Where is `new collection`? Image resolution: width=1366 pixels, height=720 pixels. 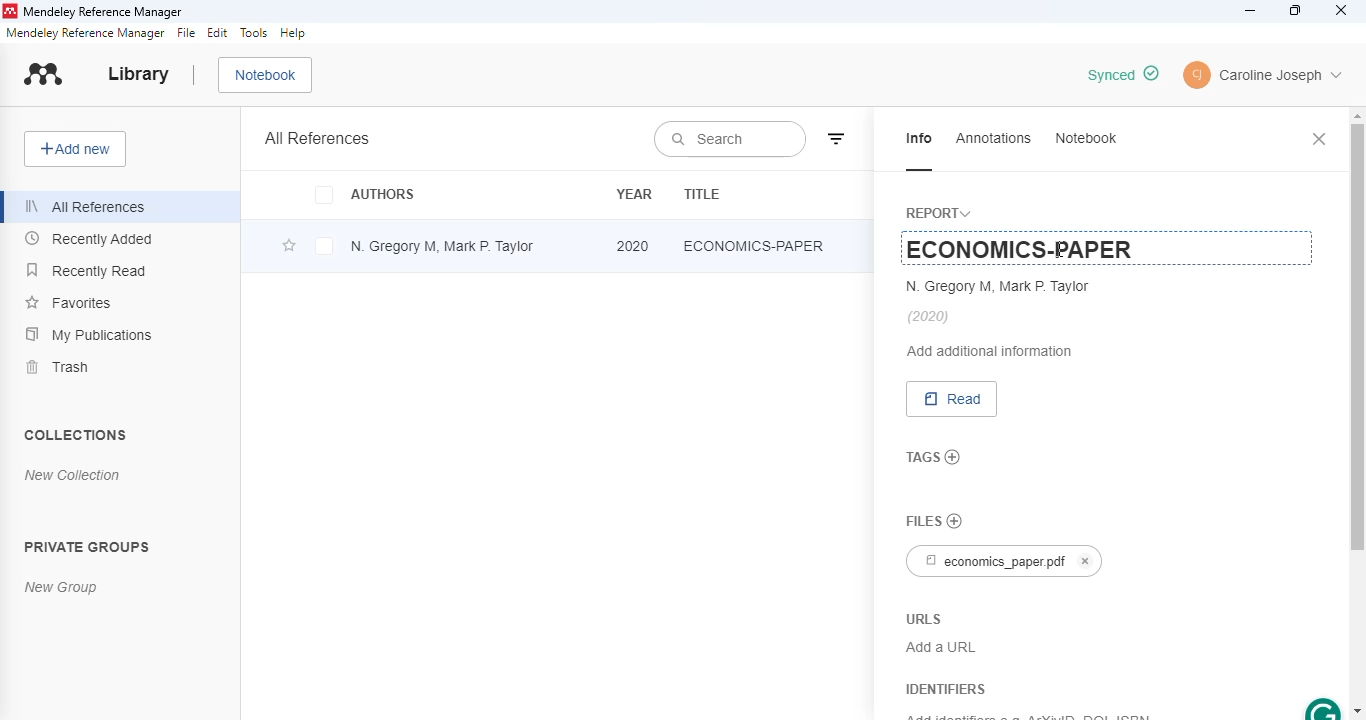 new collection is located at coordinates (73, 475).